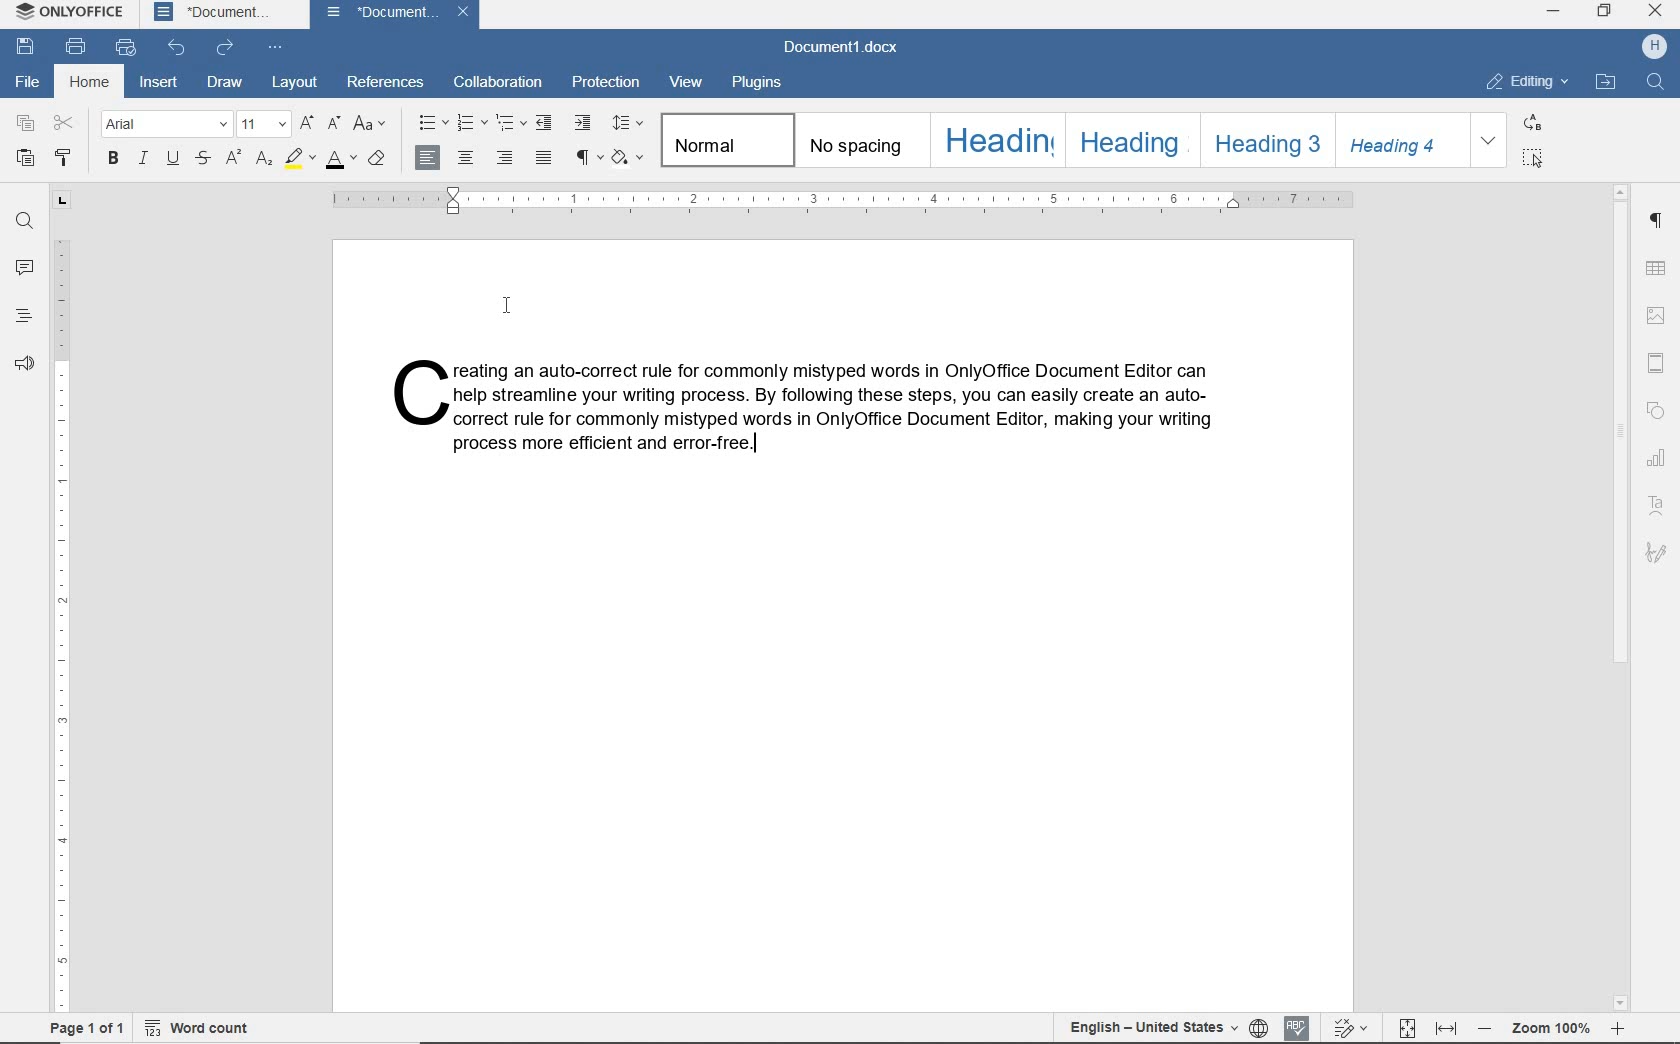  What do you see at coordinates (84, 1029) in the screenshot?
I see `PAGE 1 OF 1` at bounding box center [84, 1029].